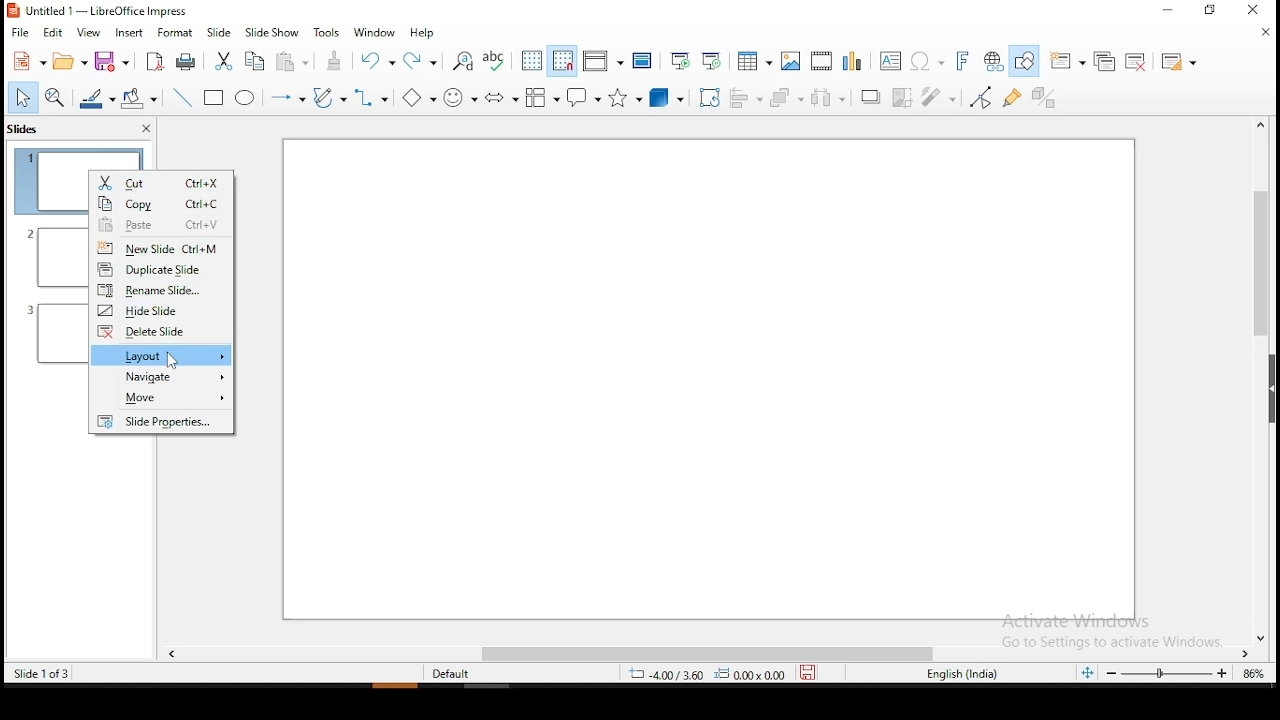 This screenshot has height=720, width=1280. What do you see at coordinates (161, 289) in the screenshot?
I see `rename slide` at bounding box center [161, 289].